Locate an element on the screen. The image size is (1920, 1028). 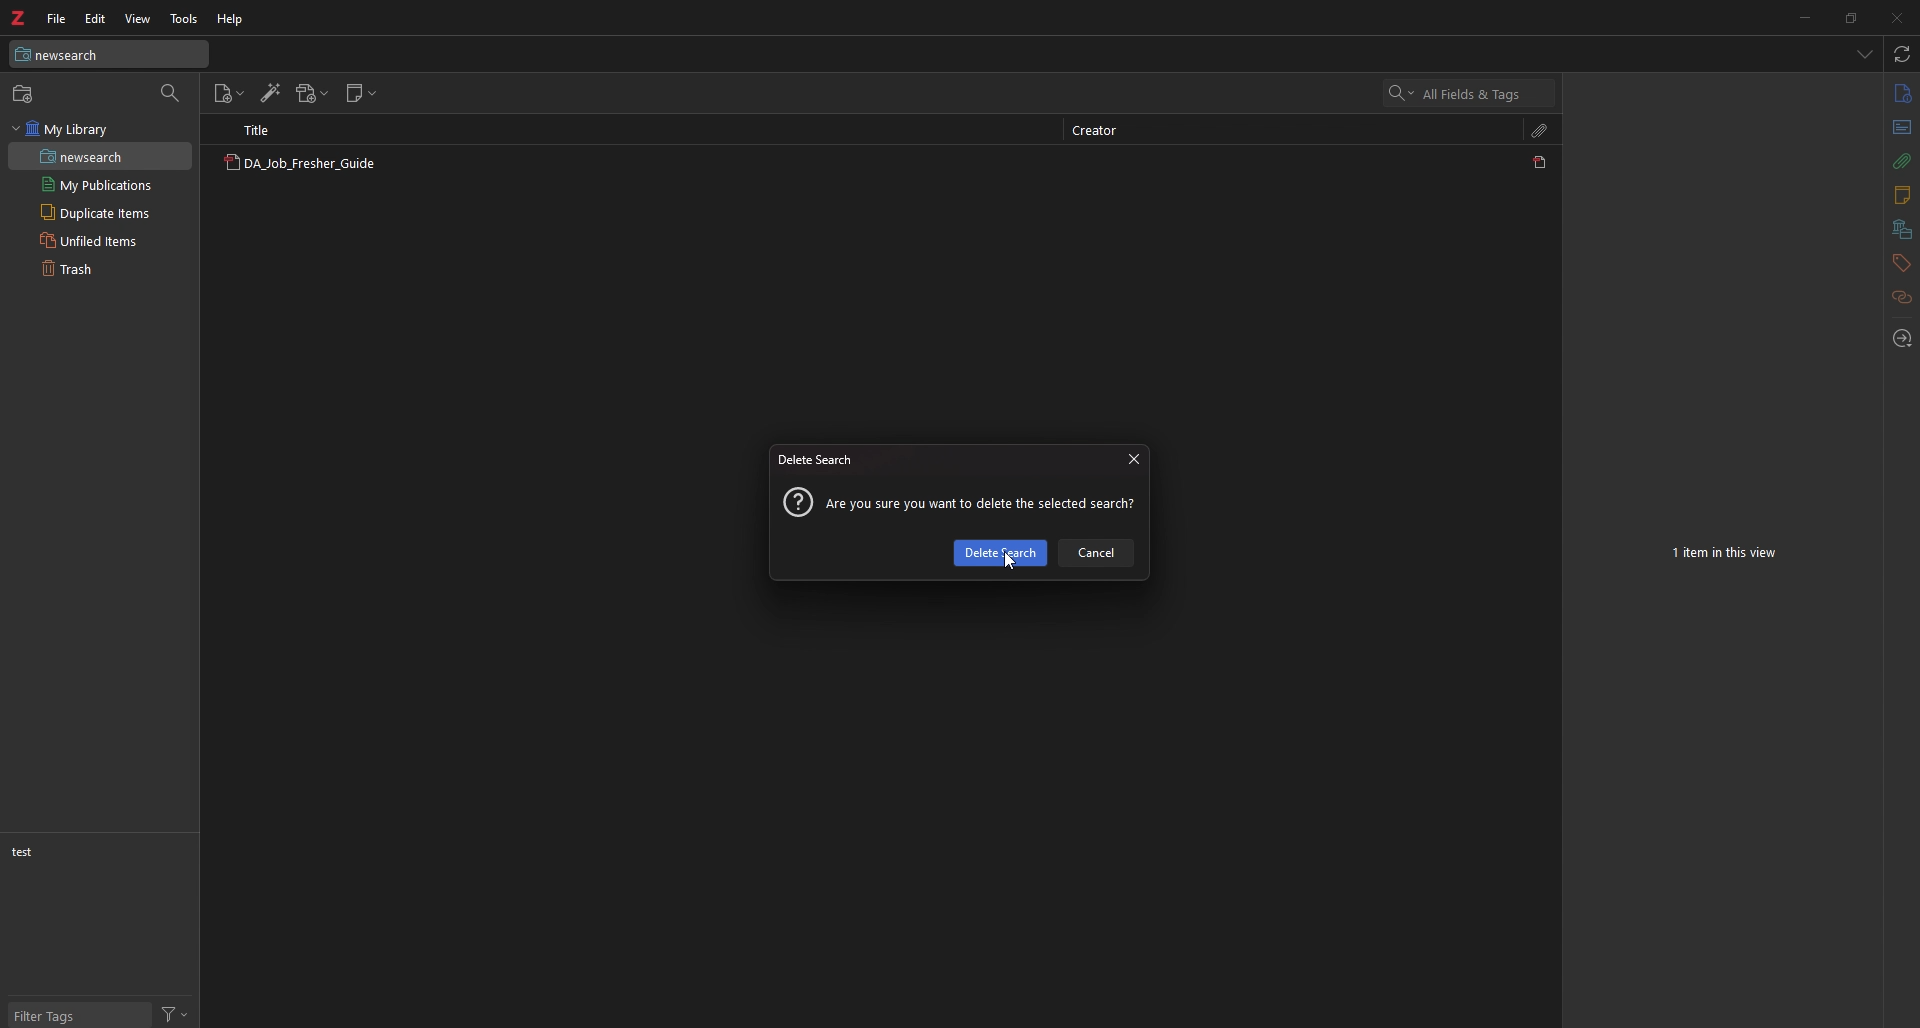
close is located at coordinates (1133, 457).